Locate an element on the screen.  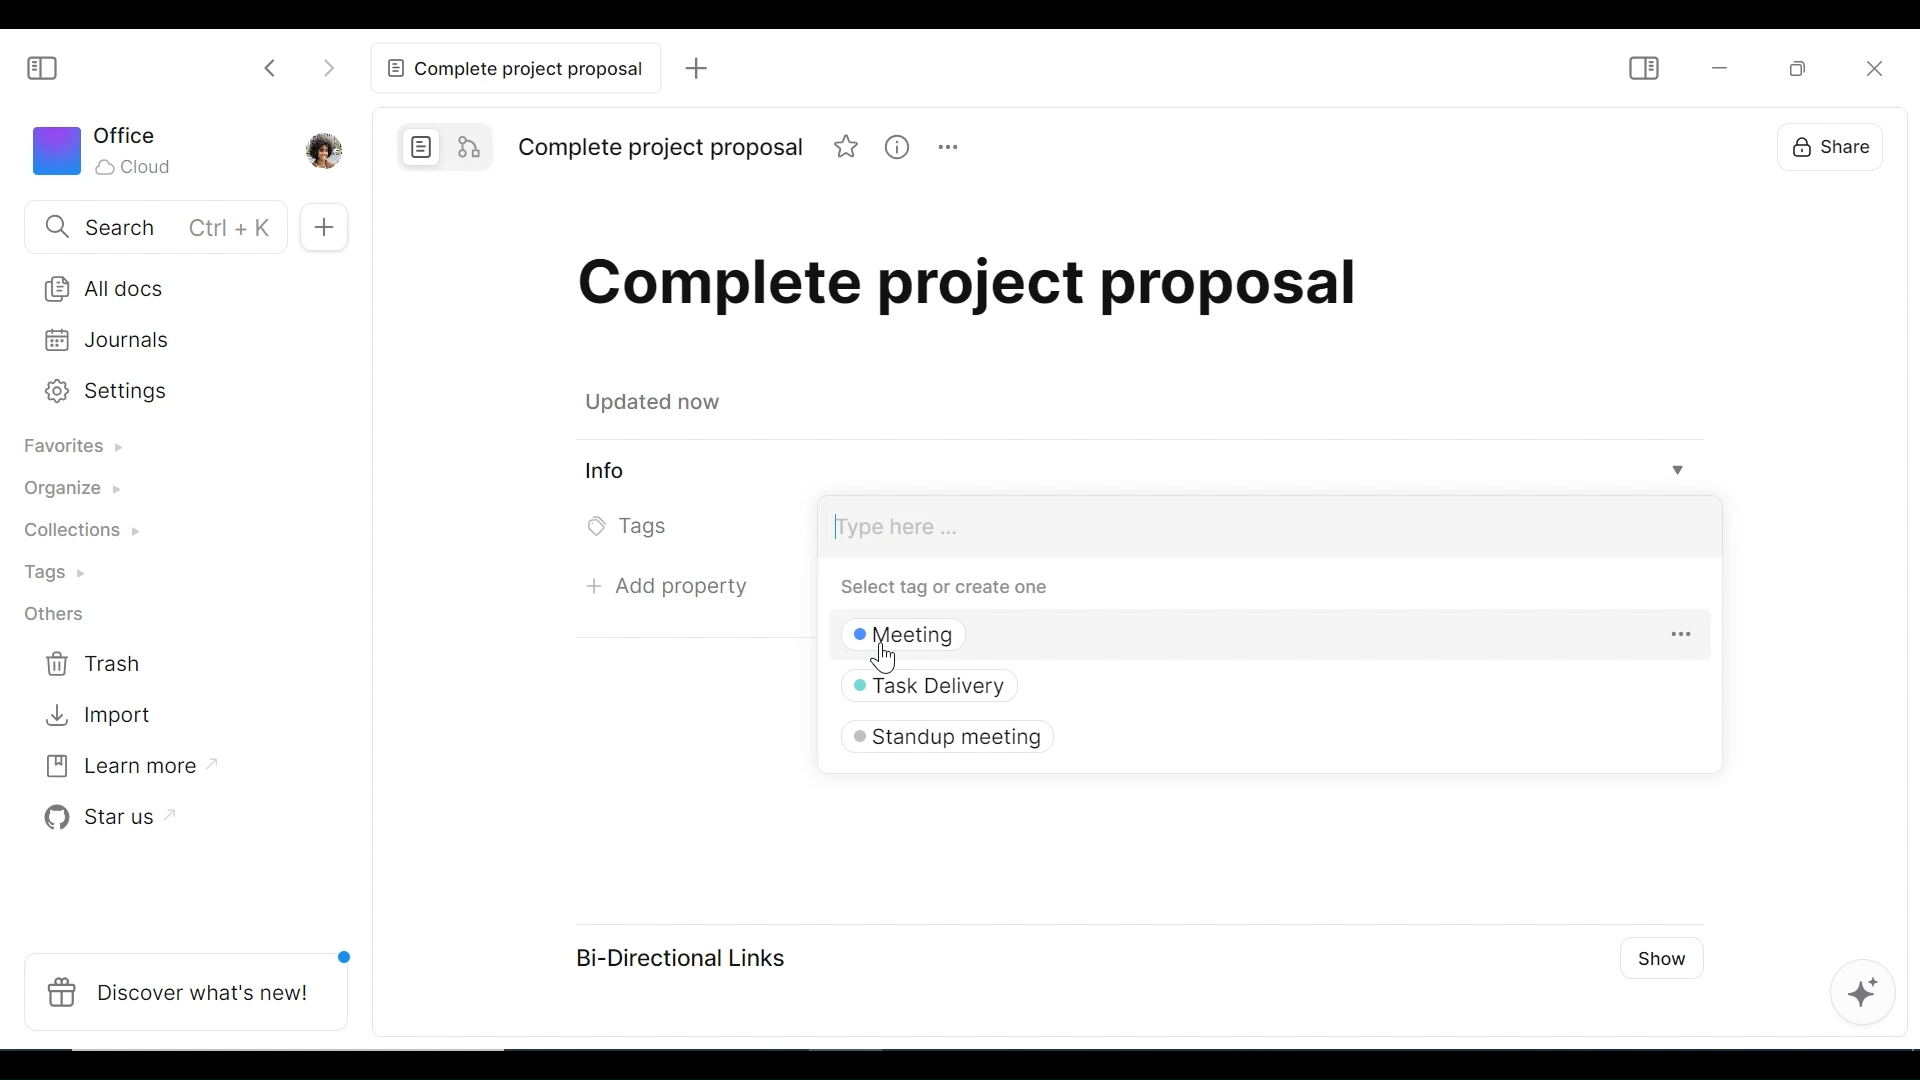
Add New  is located at coordinates (328, 226).